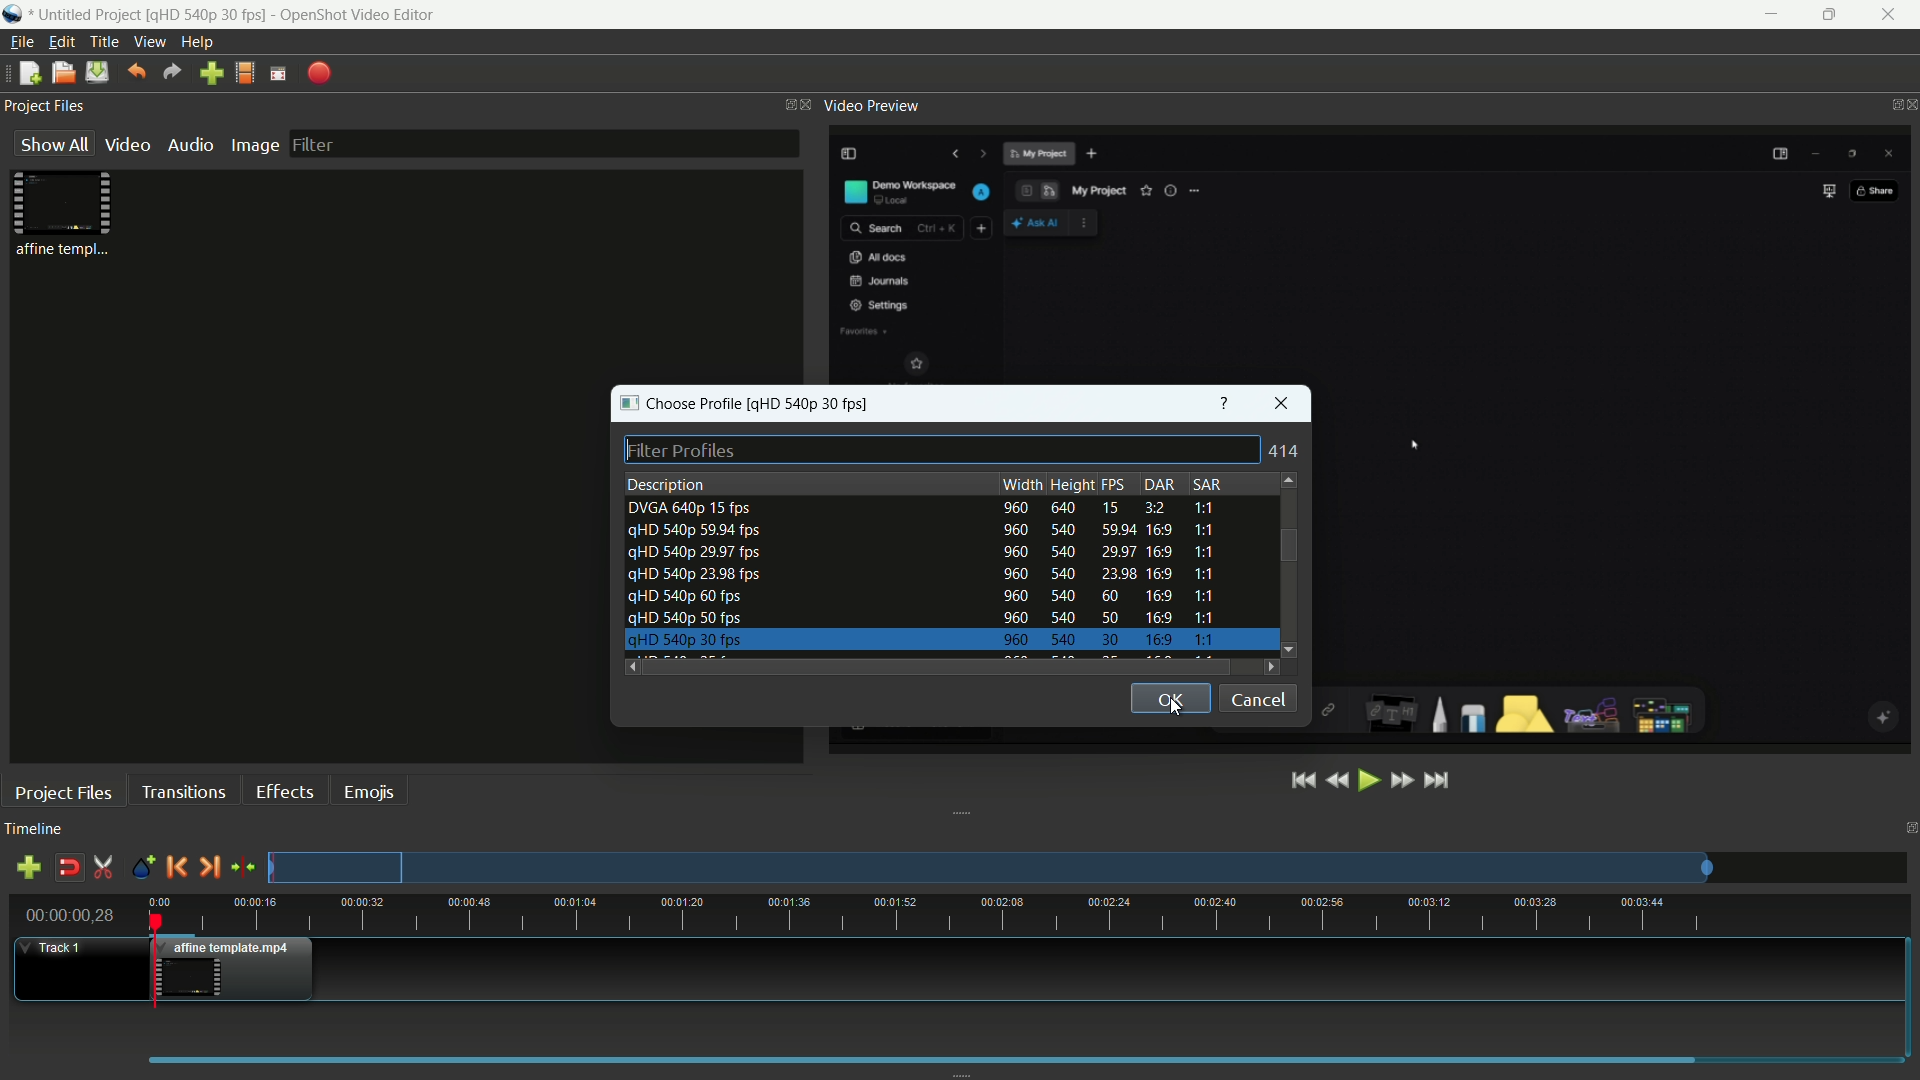 The image size is (1920, 1080). I want to click on save file, so click(96, 73).